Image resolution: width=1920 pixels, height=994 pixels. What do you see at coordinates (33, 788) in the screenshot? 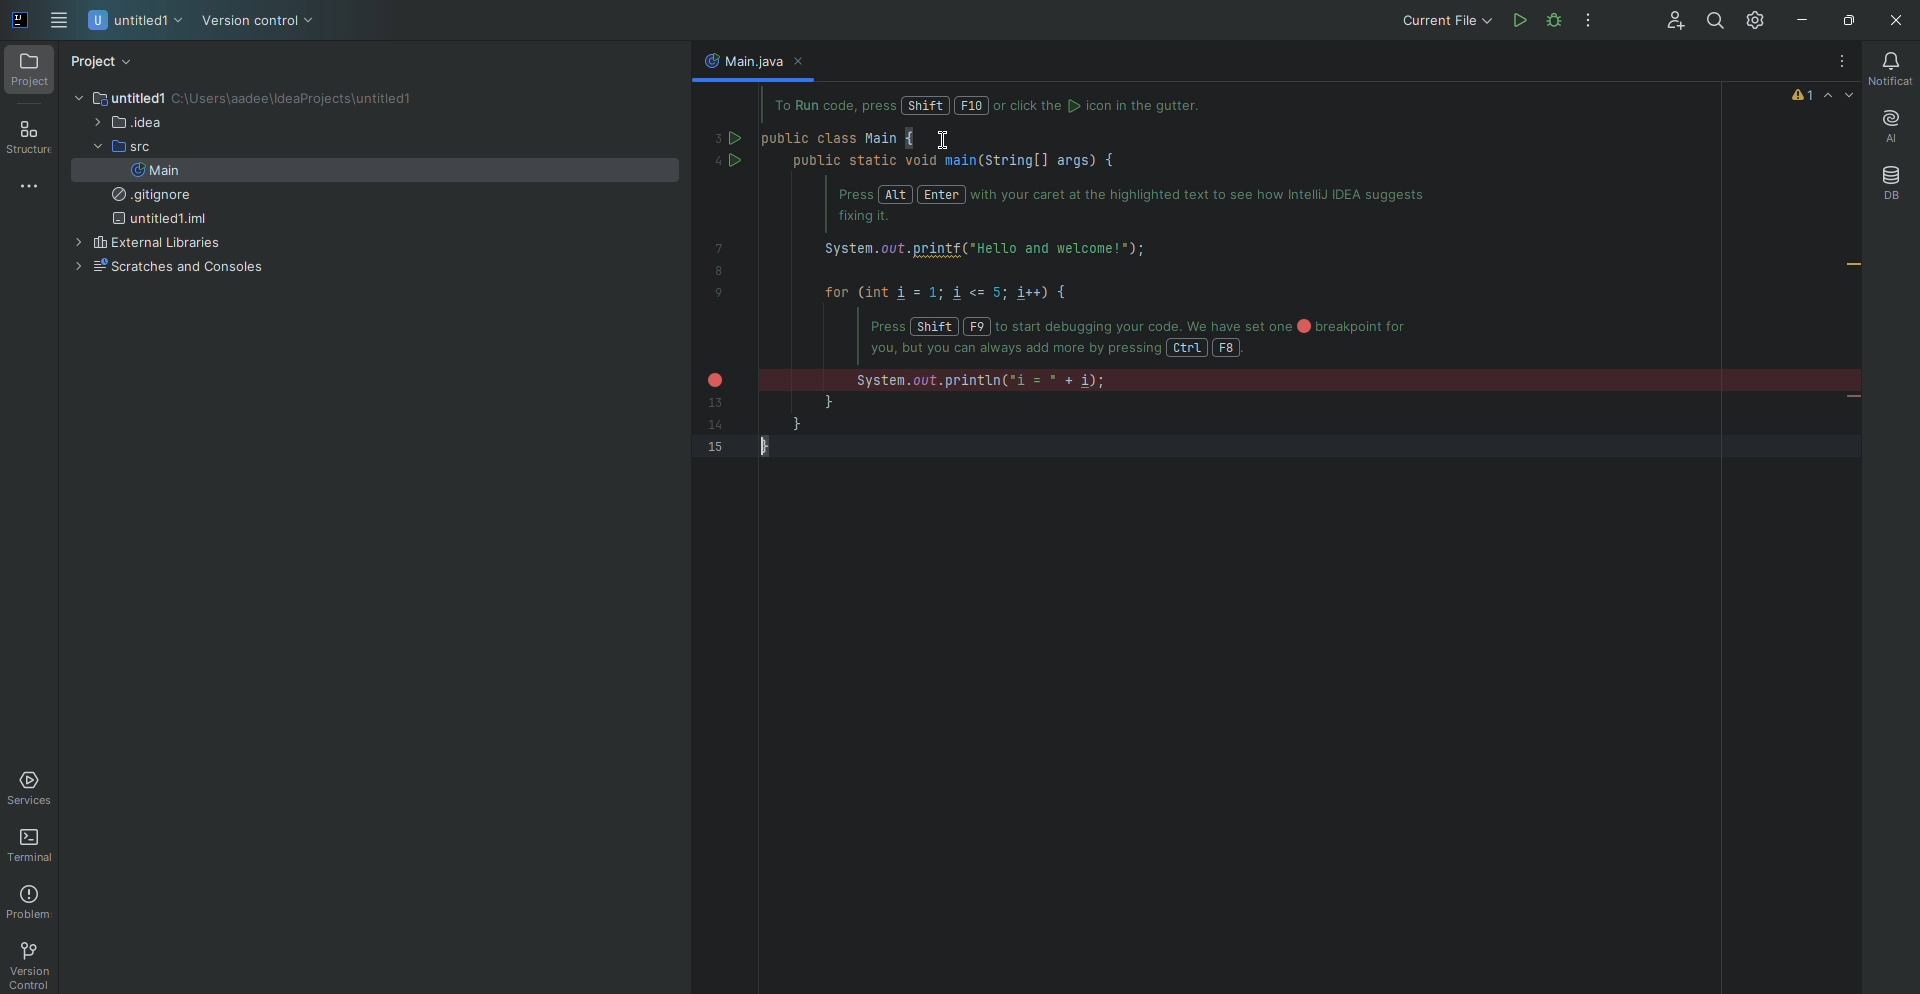
I see `Services` at bounding box center [33, 788].